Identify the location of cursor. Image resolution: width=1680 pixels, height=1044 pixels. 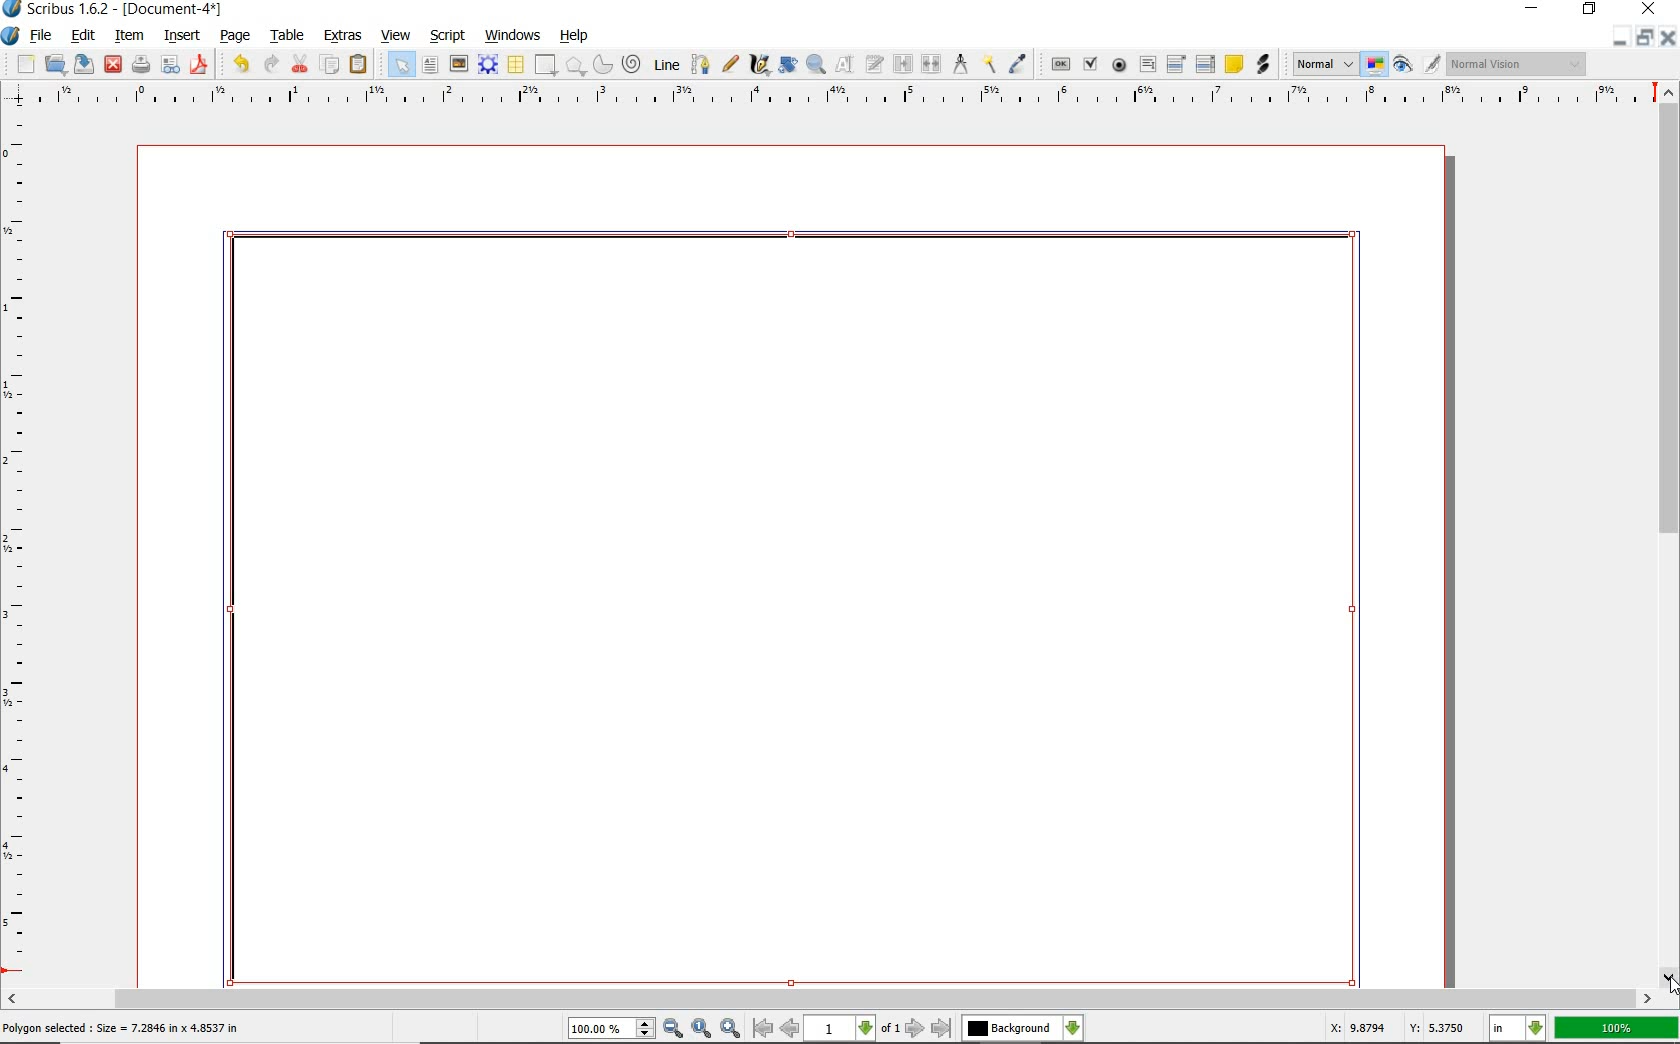
(1668, 982).